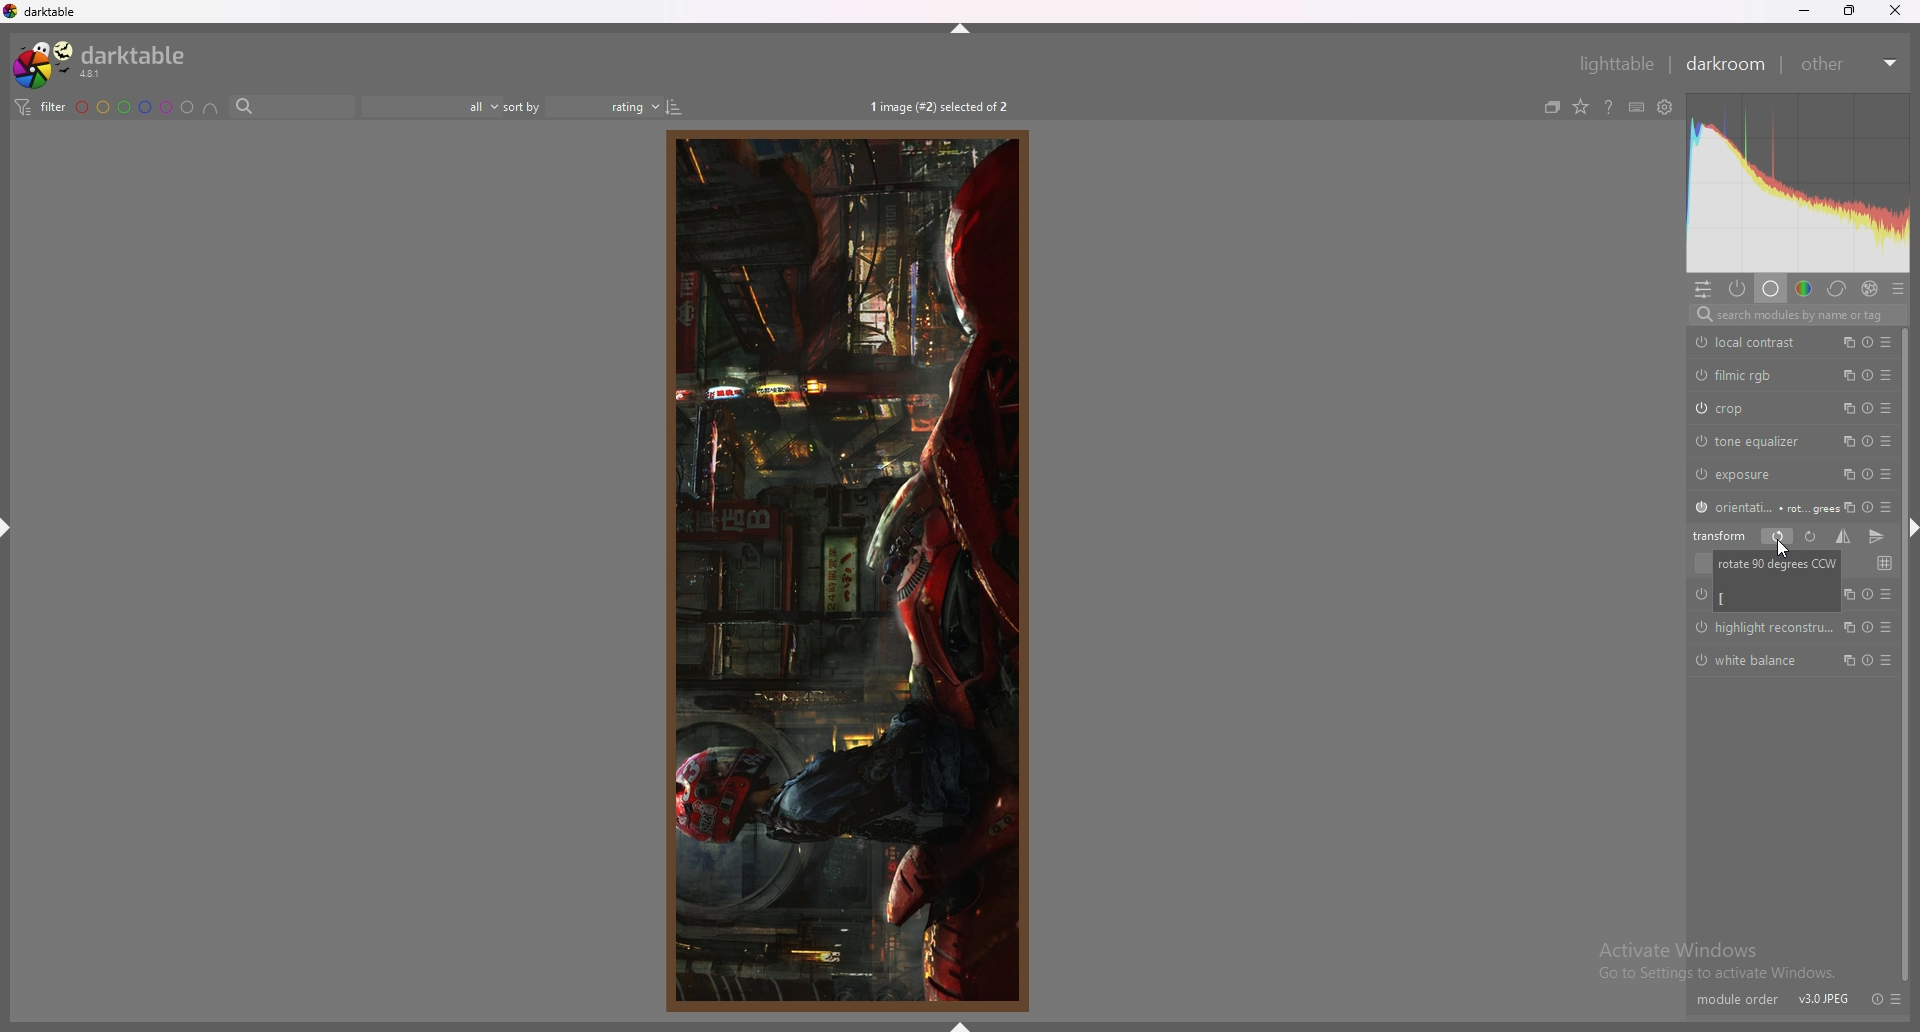  I want to click on base, so click(1770, 290).